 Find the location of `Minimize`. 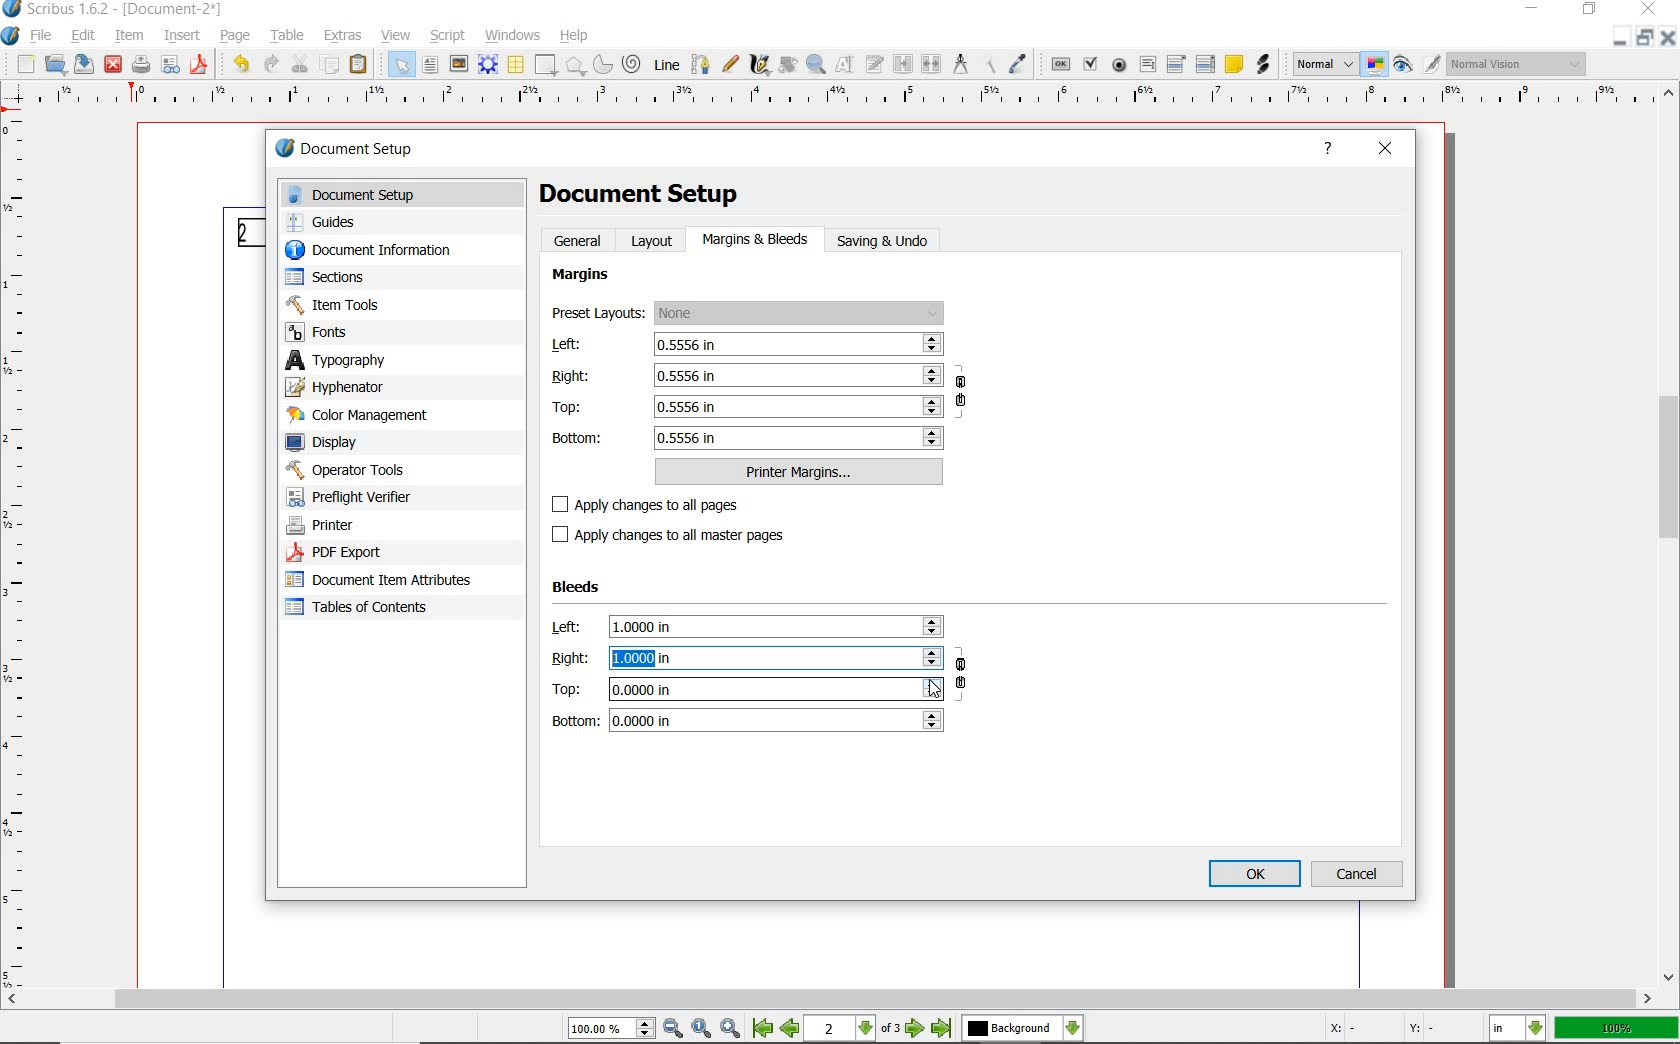

Minimize is located at coordinates (1646, 40).